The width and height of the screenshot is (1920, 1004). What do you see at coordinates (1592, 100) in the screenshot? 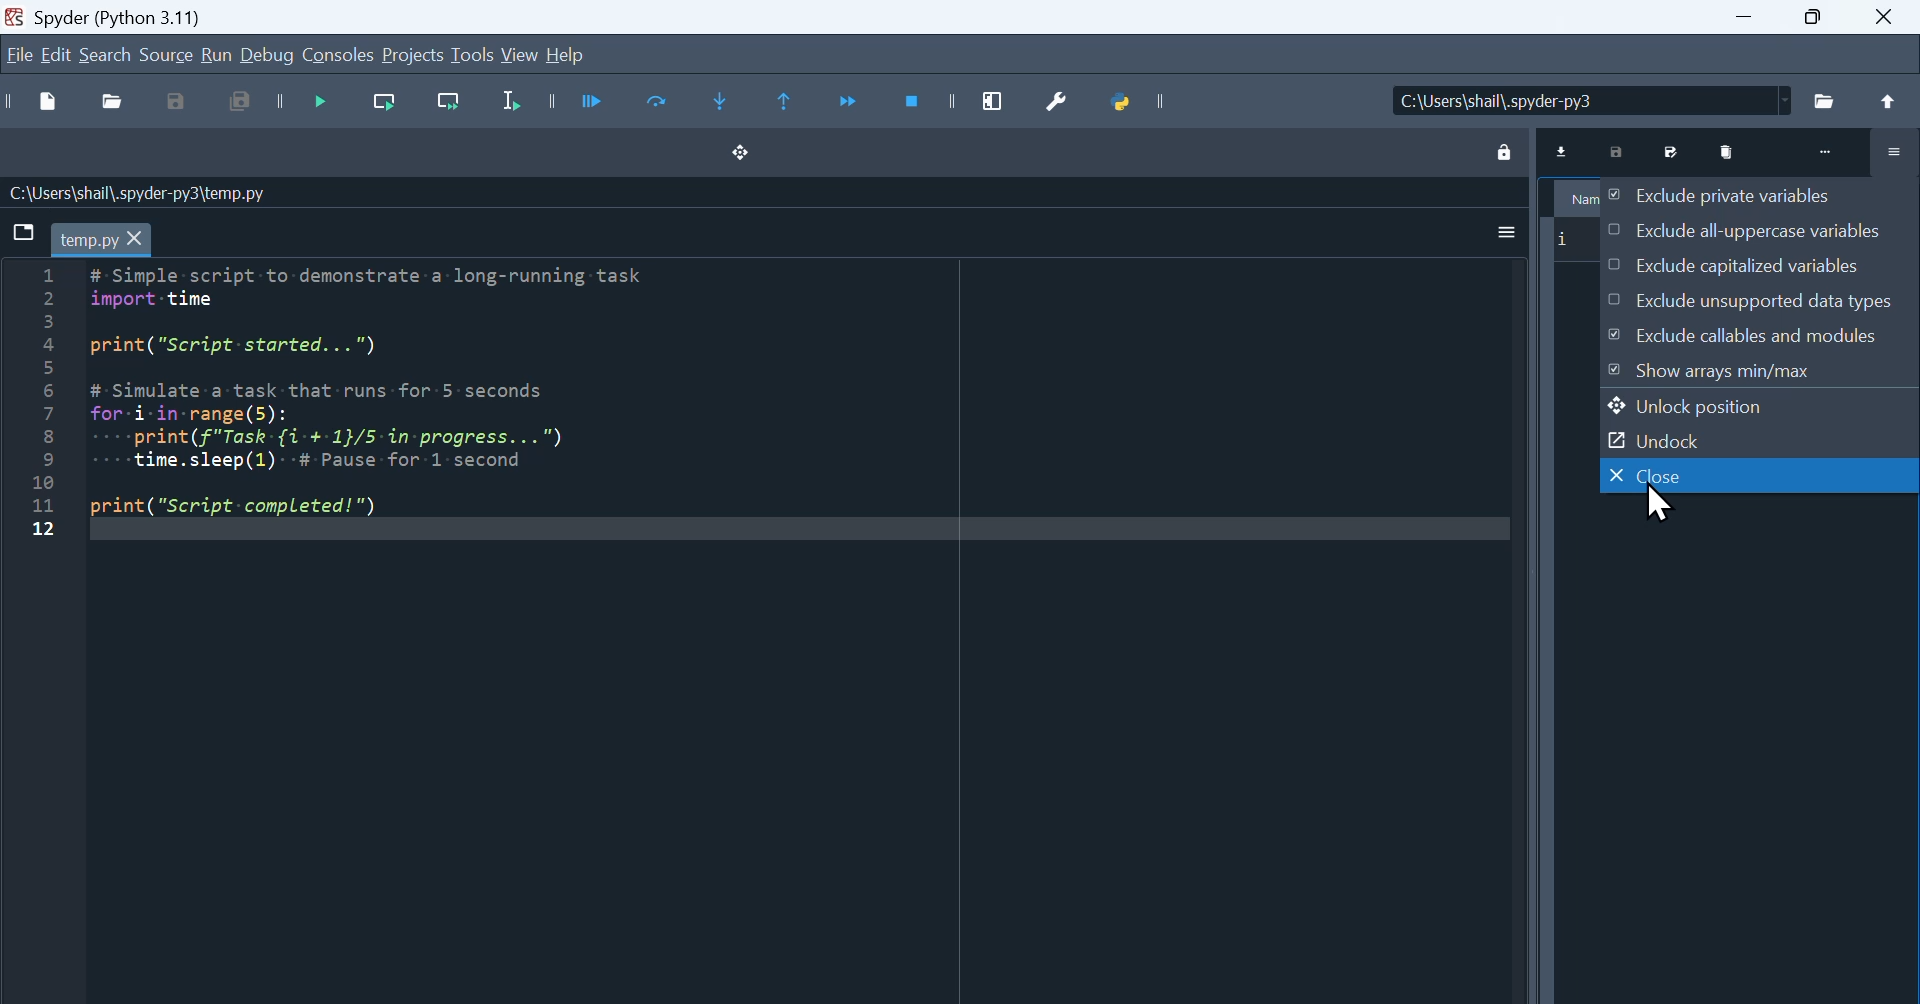
I see `Locations of the file` at bounding box center [1592, 100].